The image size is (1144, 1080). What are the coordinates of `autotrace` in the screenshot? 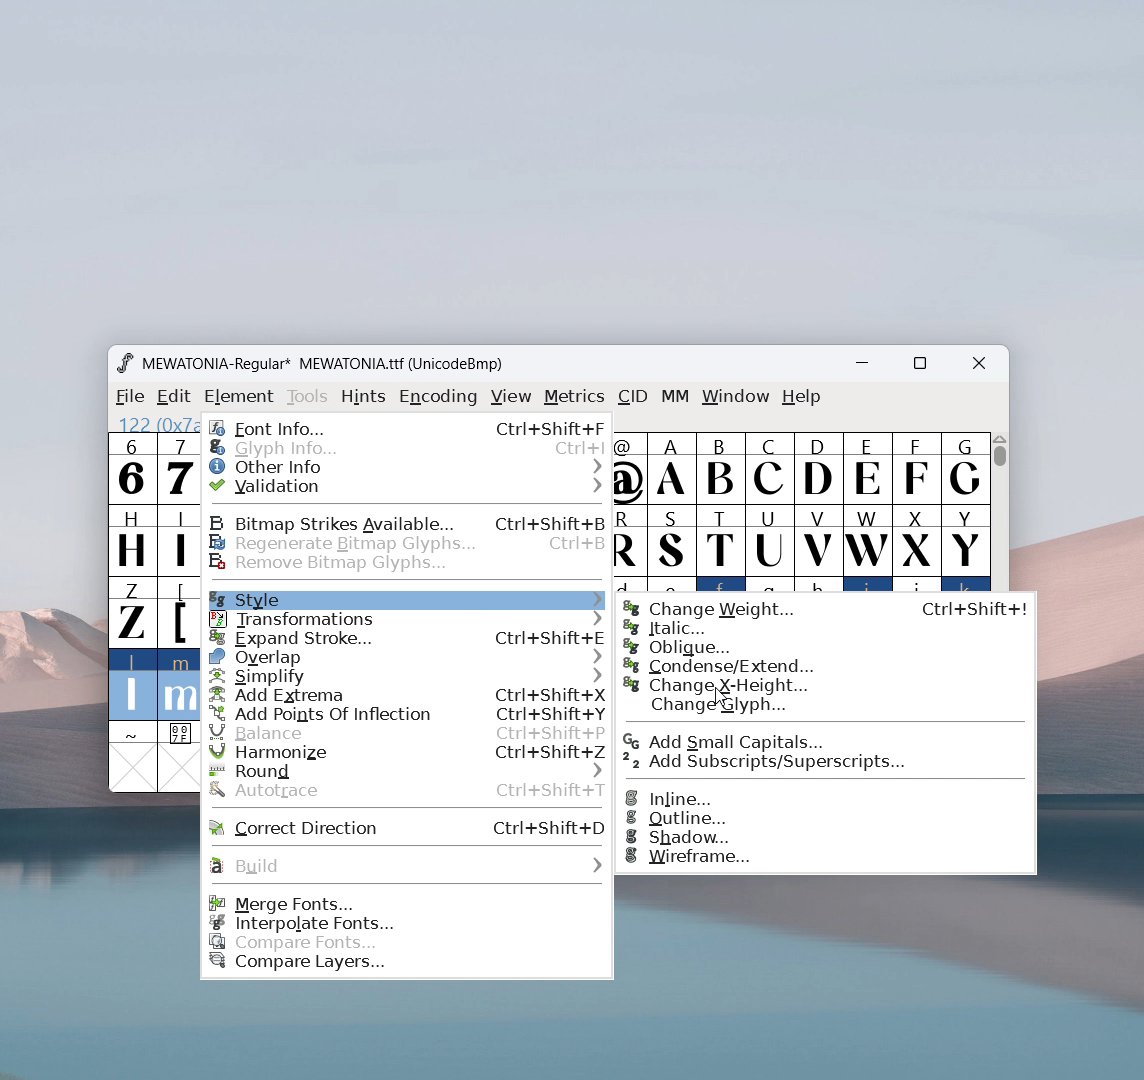 It's located at (408, 792).